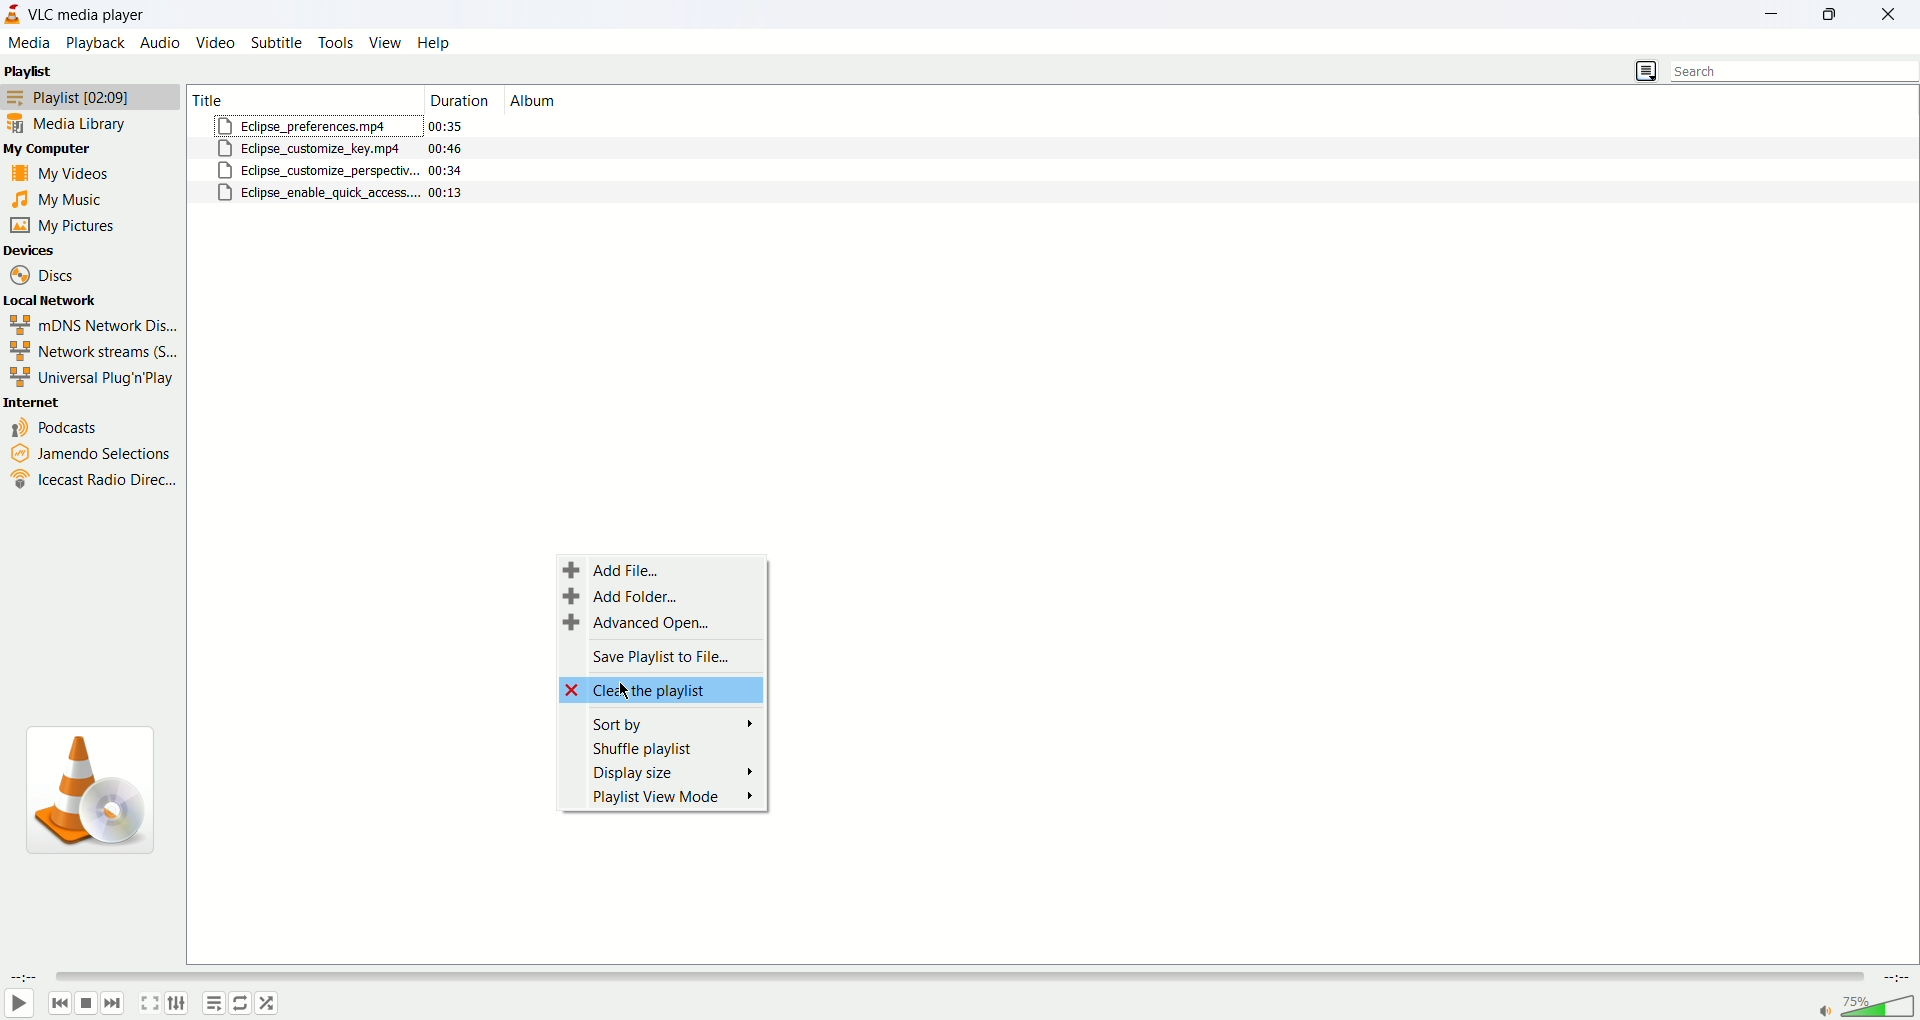 This screenshot has height=1020, width=1920. What do you see at coordinates (655, 654) in the screenshot?
I see `save playlist to file` at bounding box center [655, 654].